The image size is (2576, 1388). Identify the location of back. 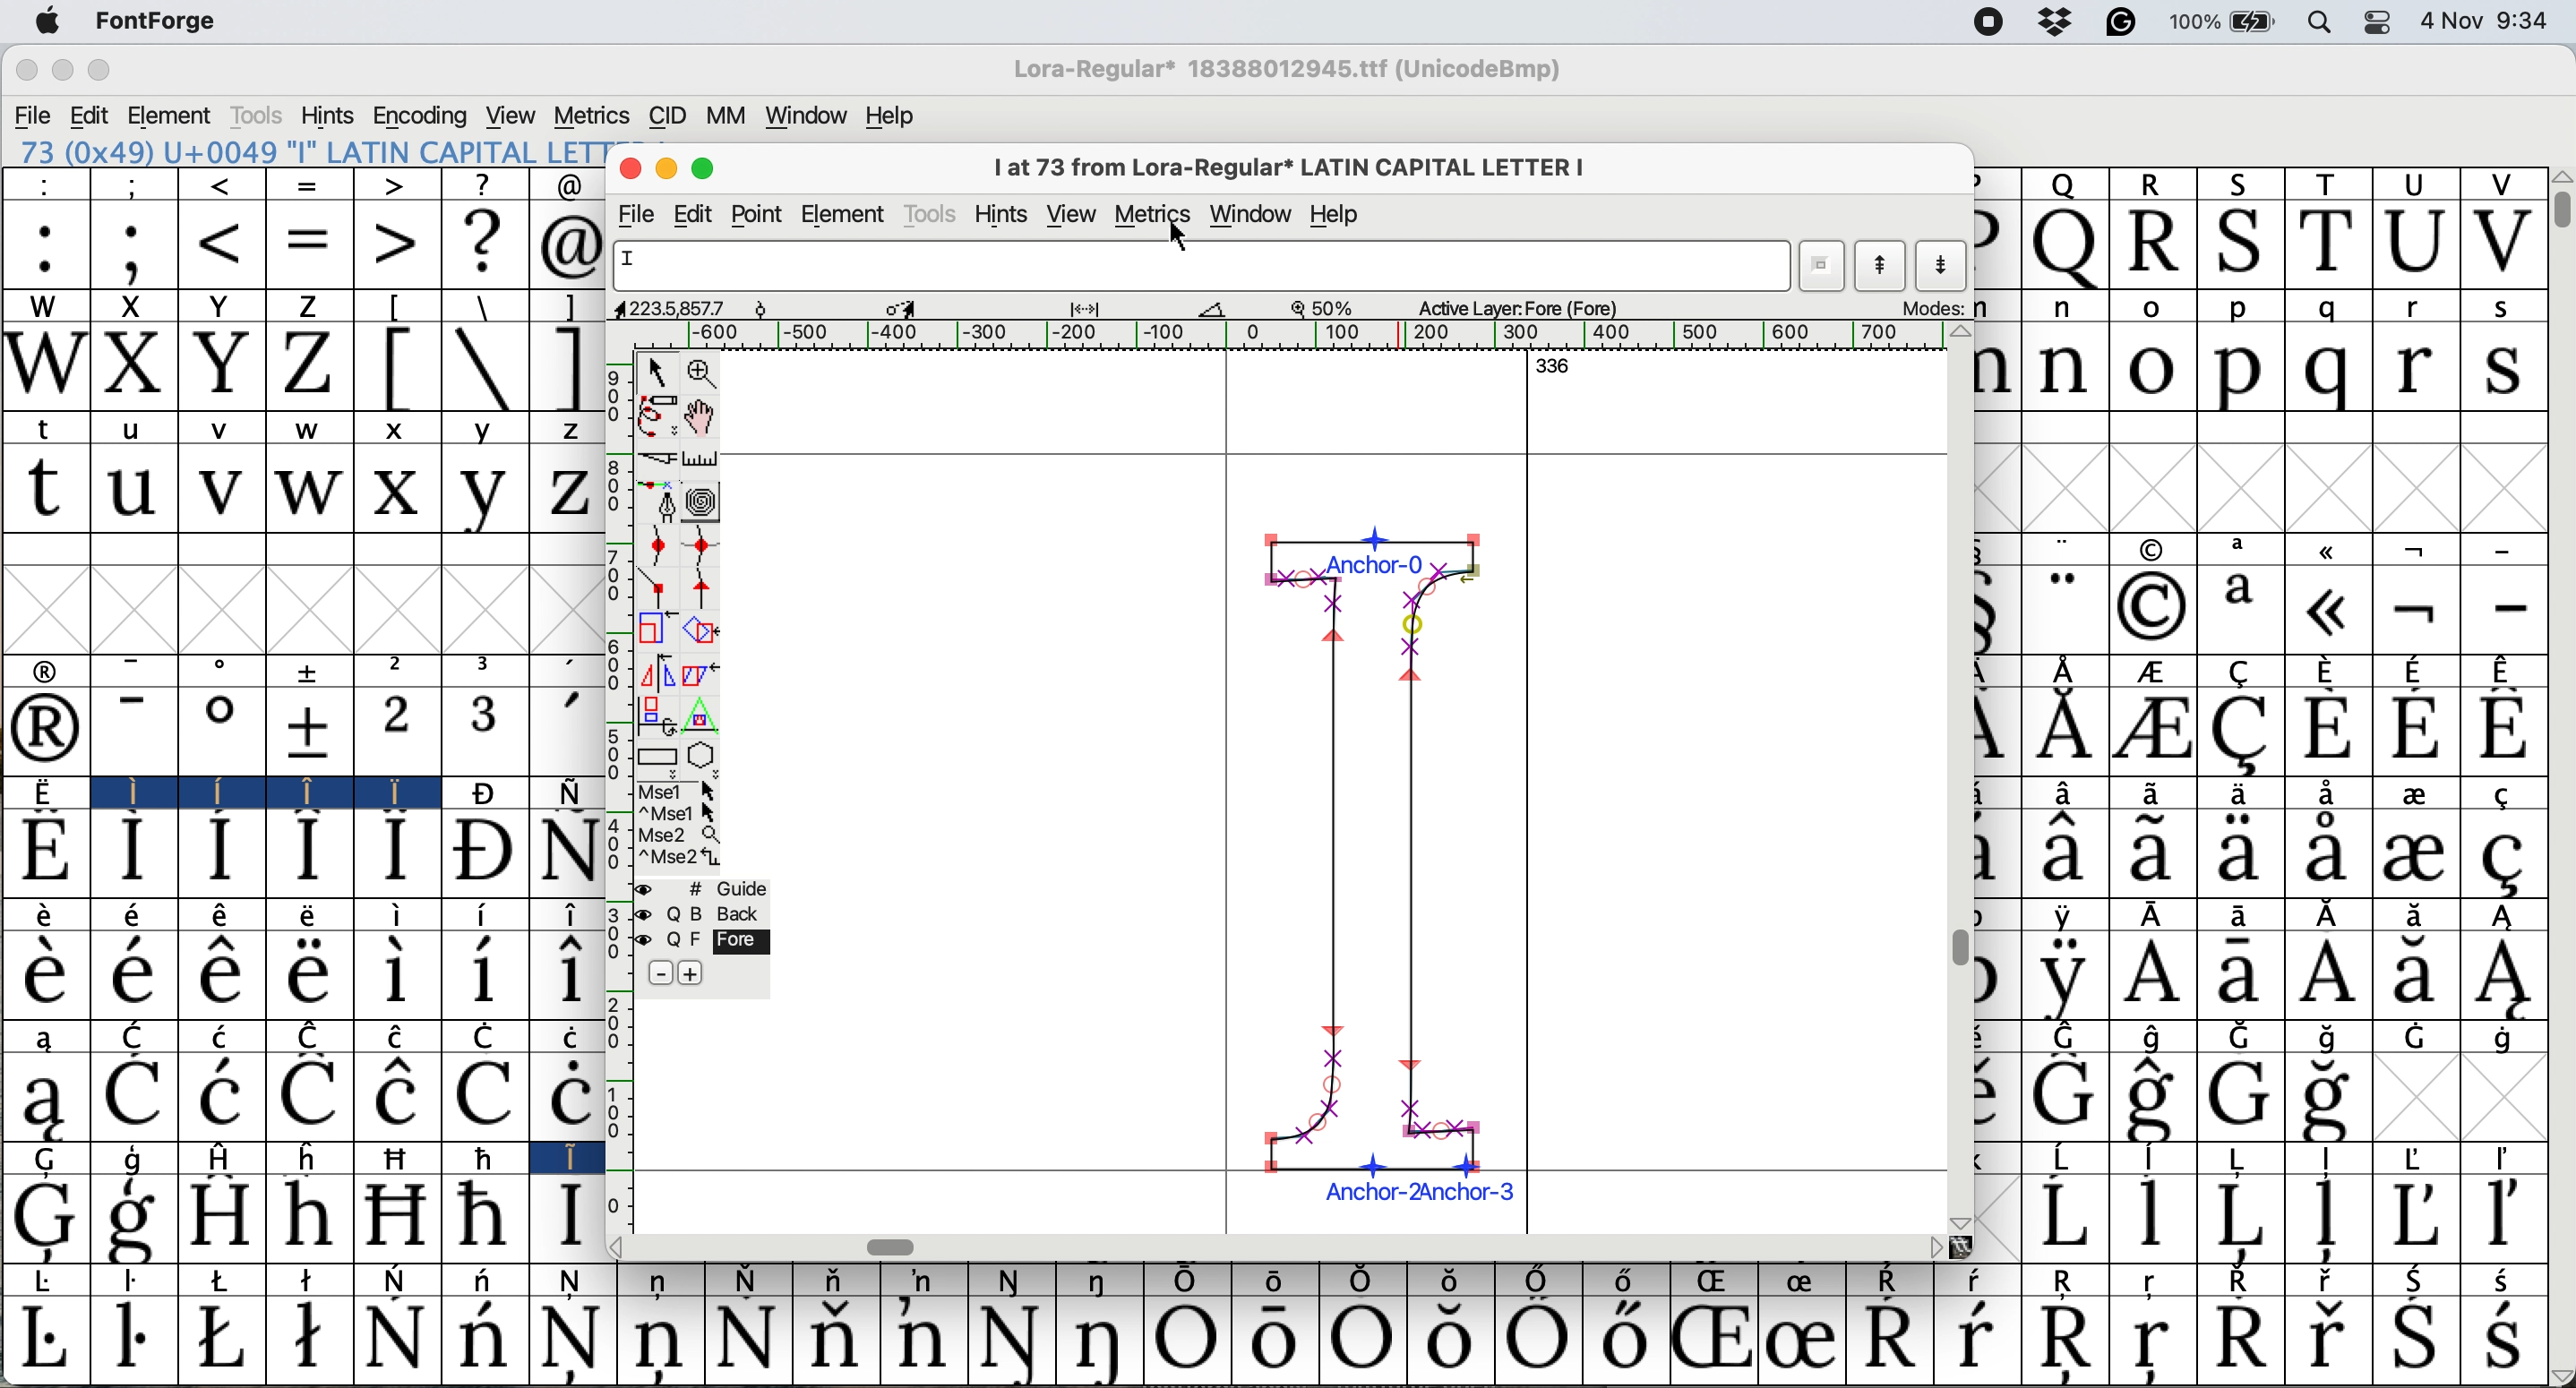
(718, 913).